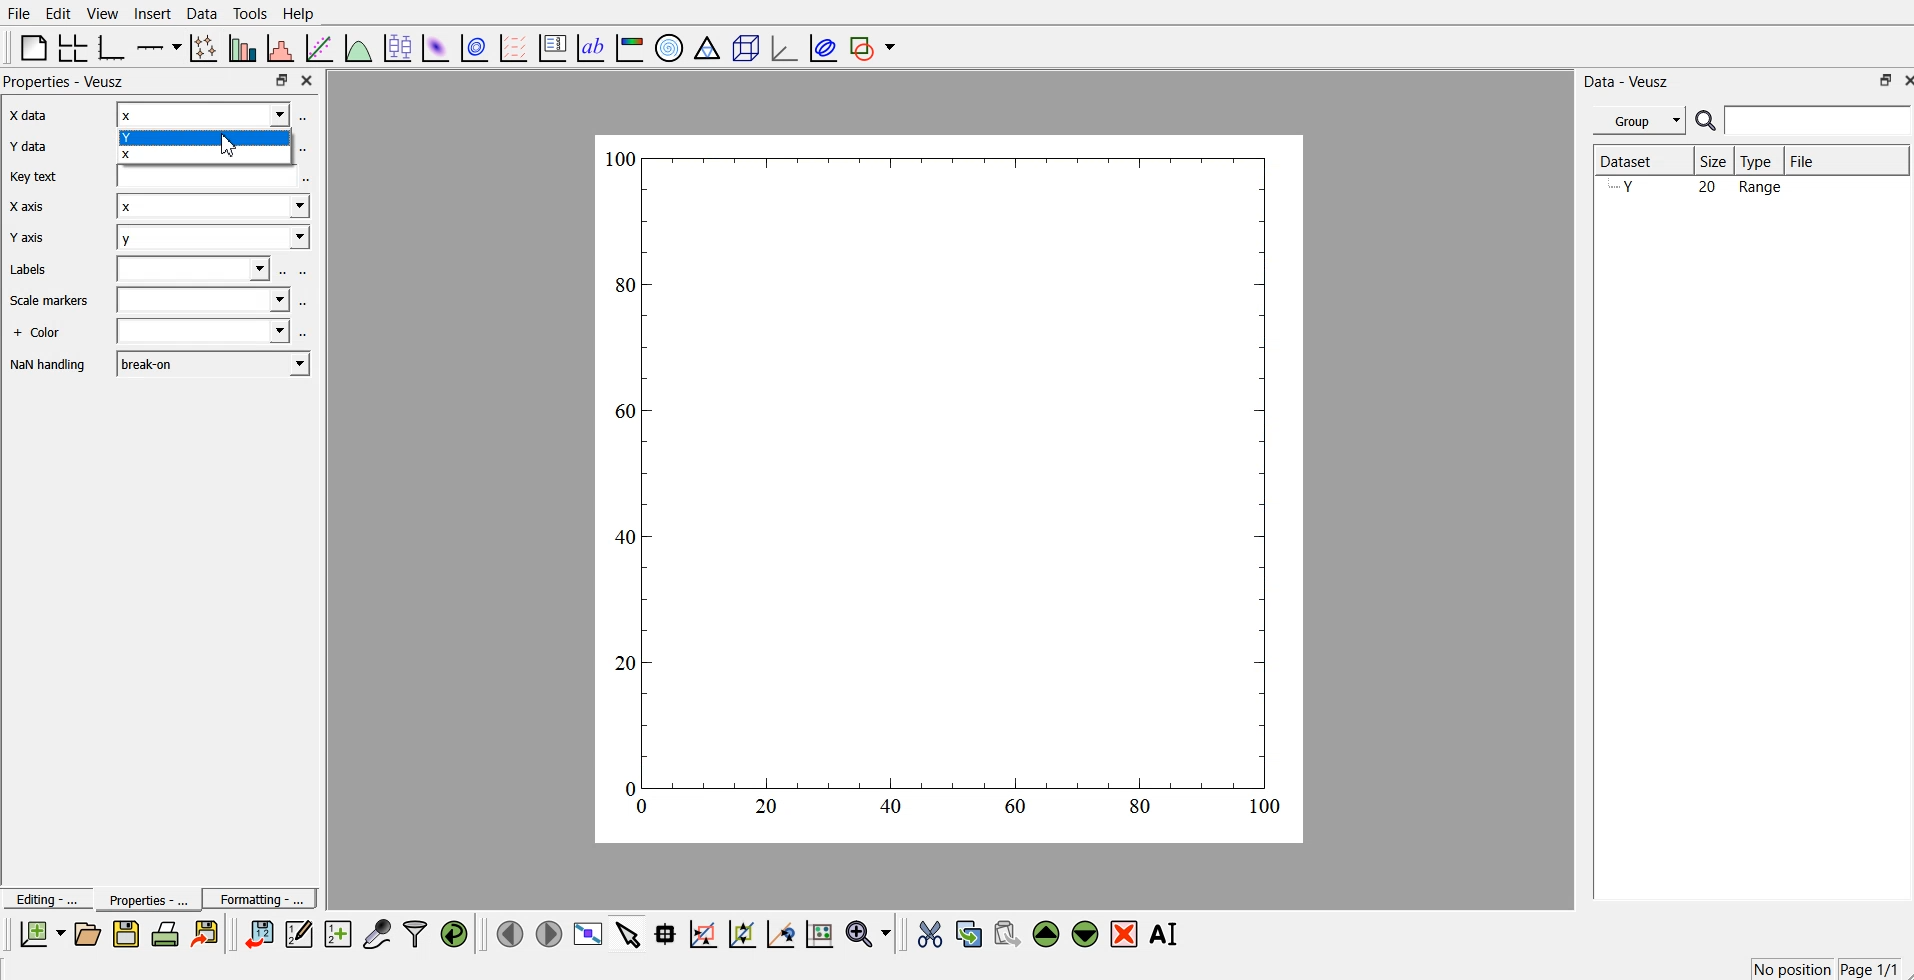 The image size is (1914, 980). Describe the element at coordinates (548, 932) in the screenshot. I see `Move to next page` at that location.